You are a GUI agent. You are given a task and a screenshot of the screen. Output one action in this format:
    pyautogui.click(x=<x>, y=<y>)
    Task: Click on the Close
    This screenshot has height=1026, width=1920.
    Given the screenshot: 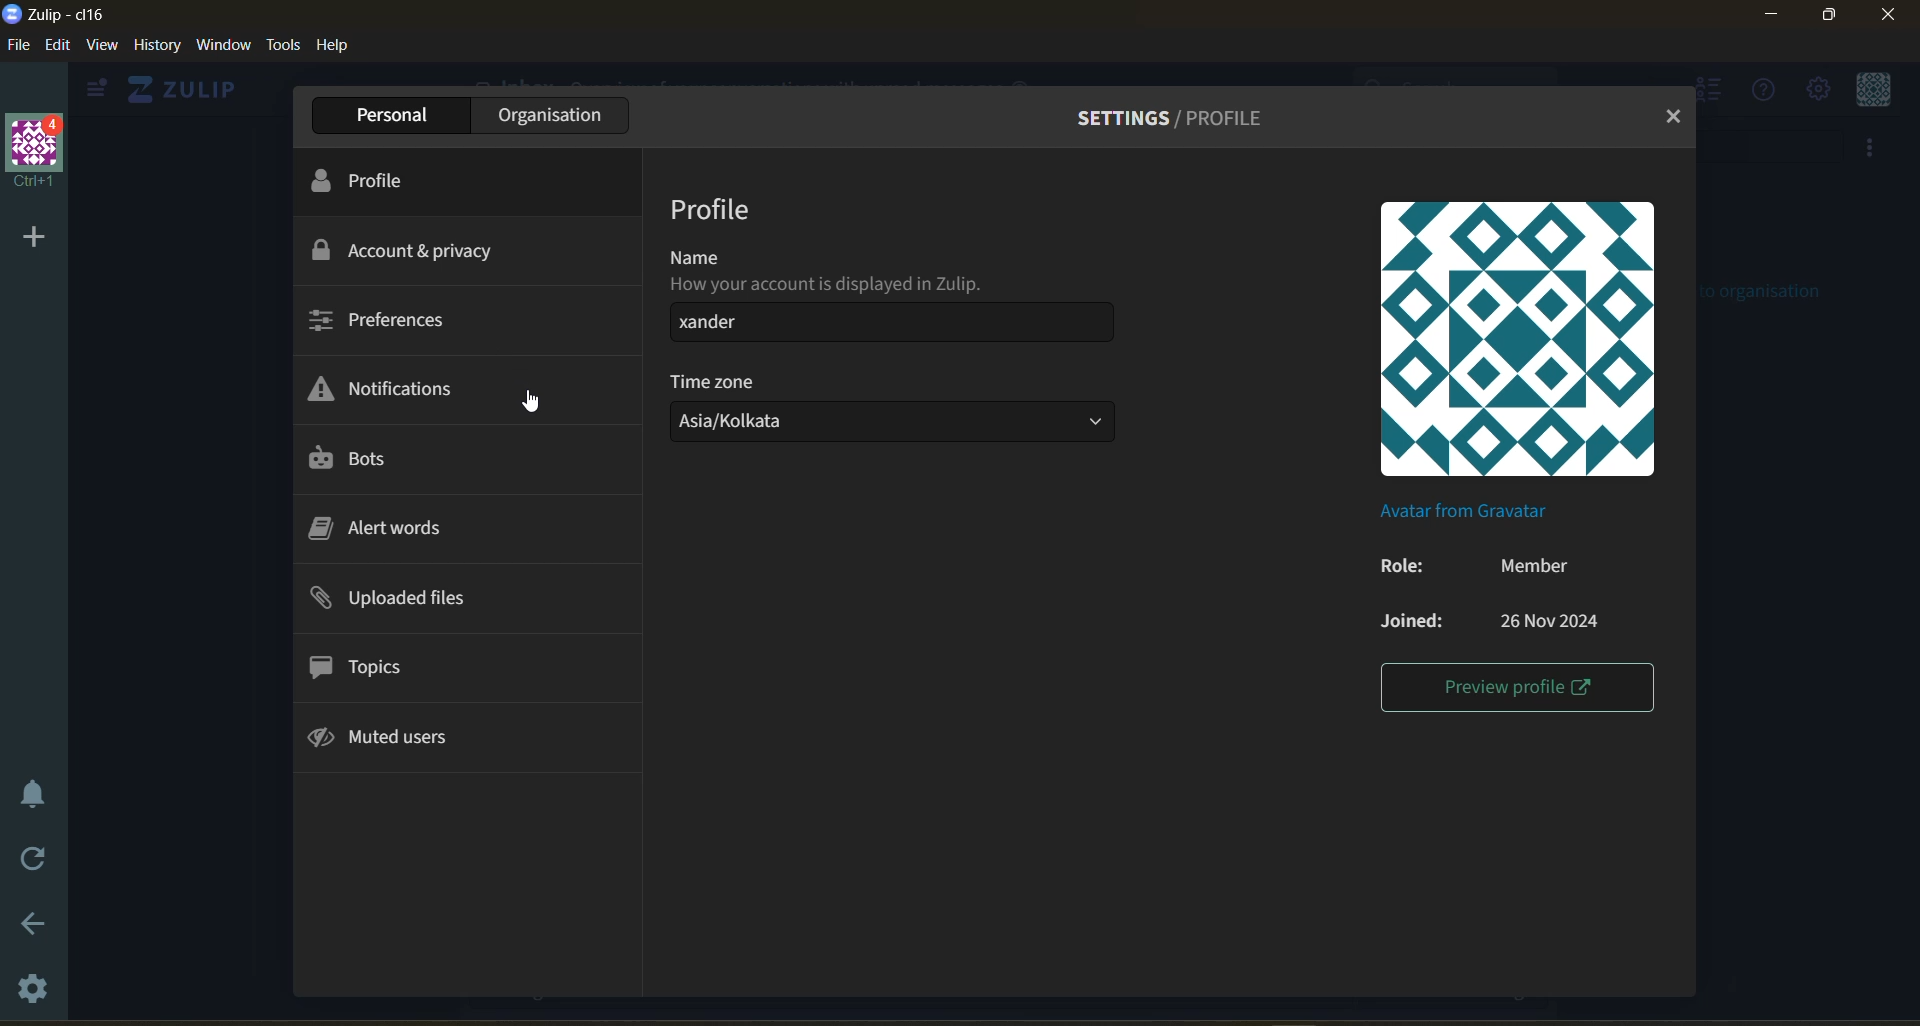 What is the action you would take?
    pyautogui.click(x=1888, y=21)
    